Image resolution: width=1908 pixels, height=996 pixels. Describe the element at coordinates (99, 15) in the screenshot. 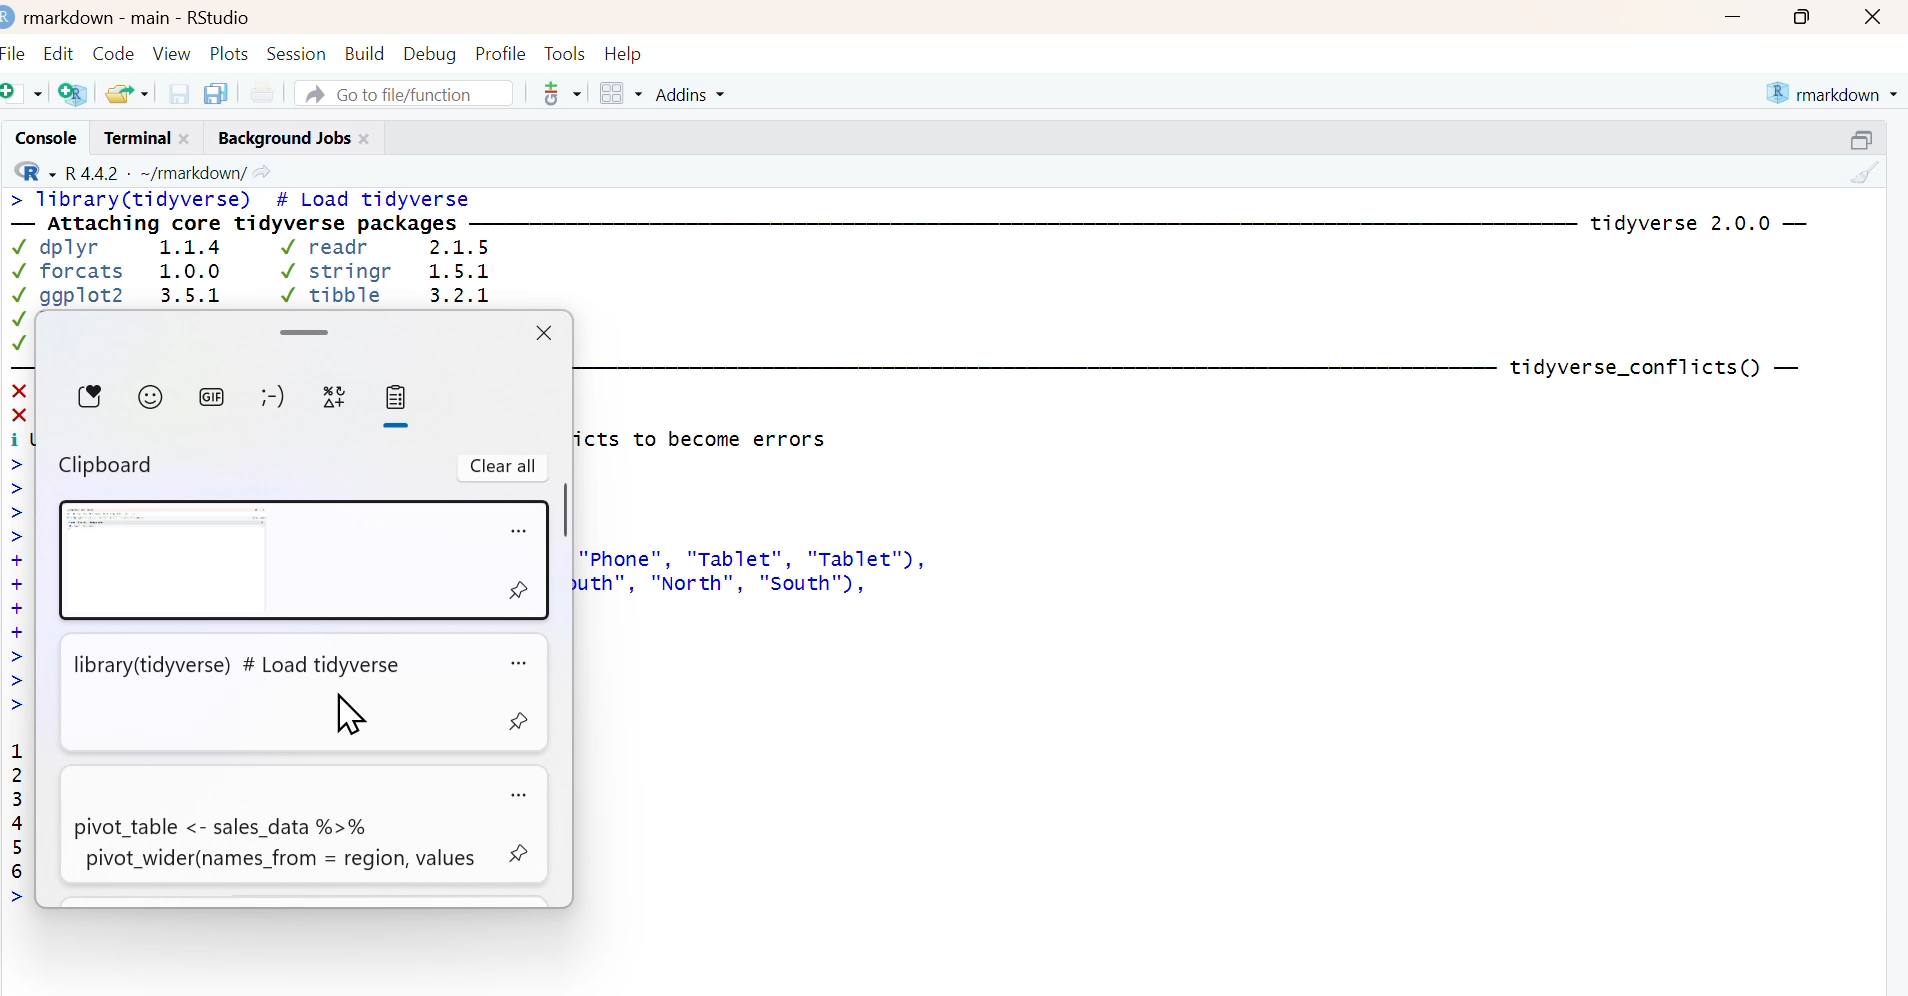

I see `markdown - main -` at that location.